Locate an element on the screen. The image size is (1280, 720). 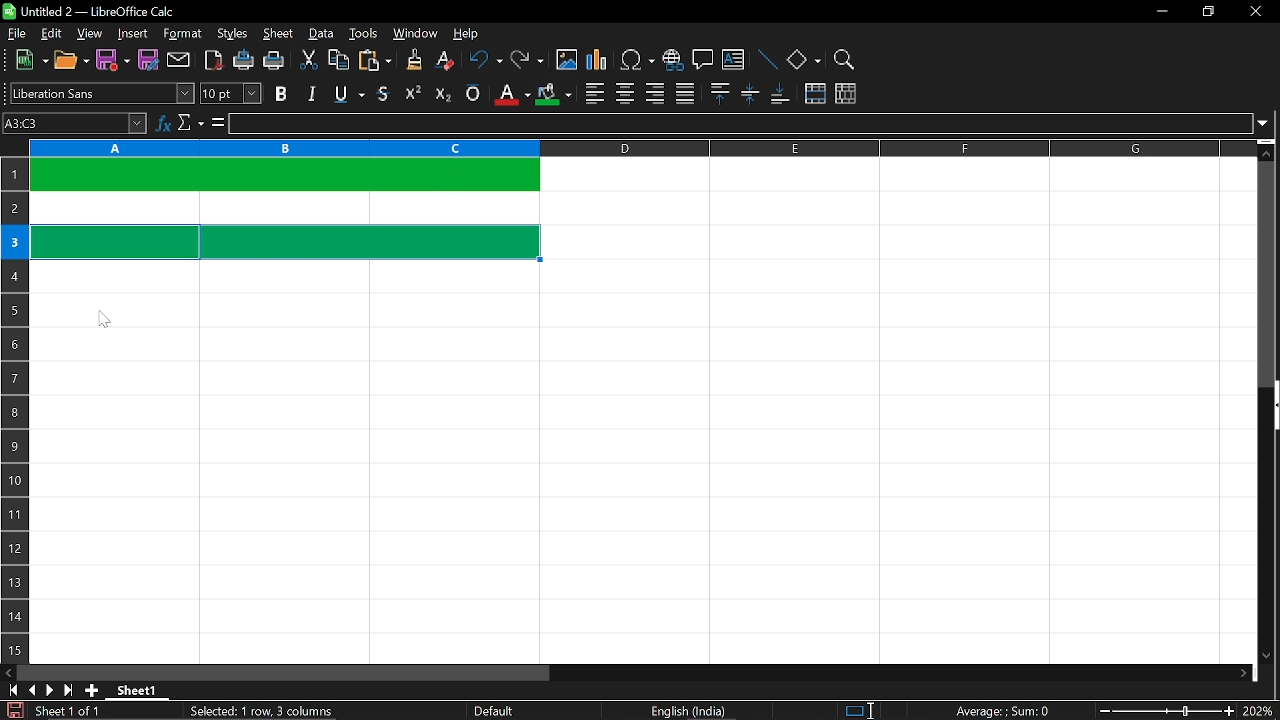
export as pdf is located at coordinates (210, 60).